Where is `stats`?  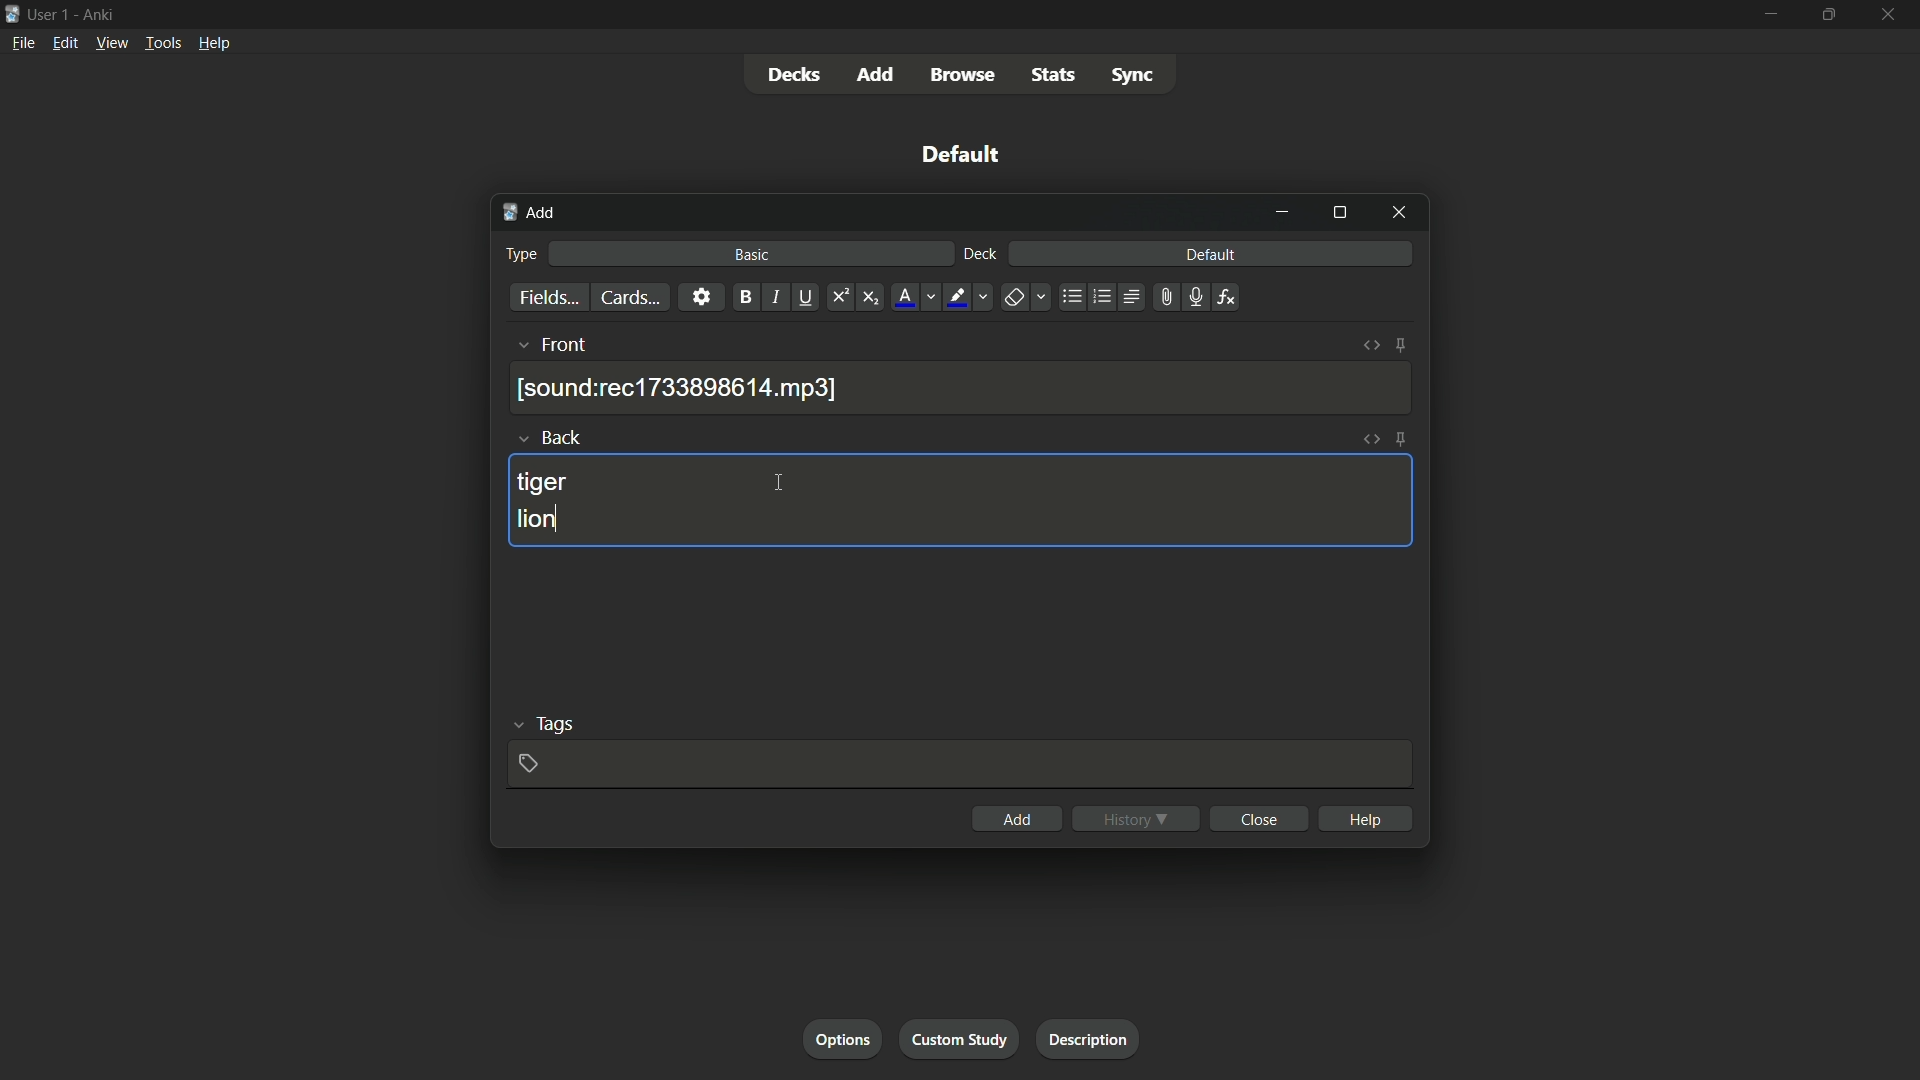 stats is located at coordinates (1058, 76).